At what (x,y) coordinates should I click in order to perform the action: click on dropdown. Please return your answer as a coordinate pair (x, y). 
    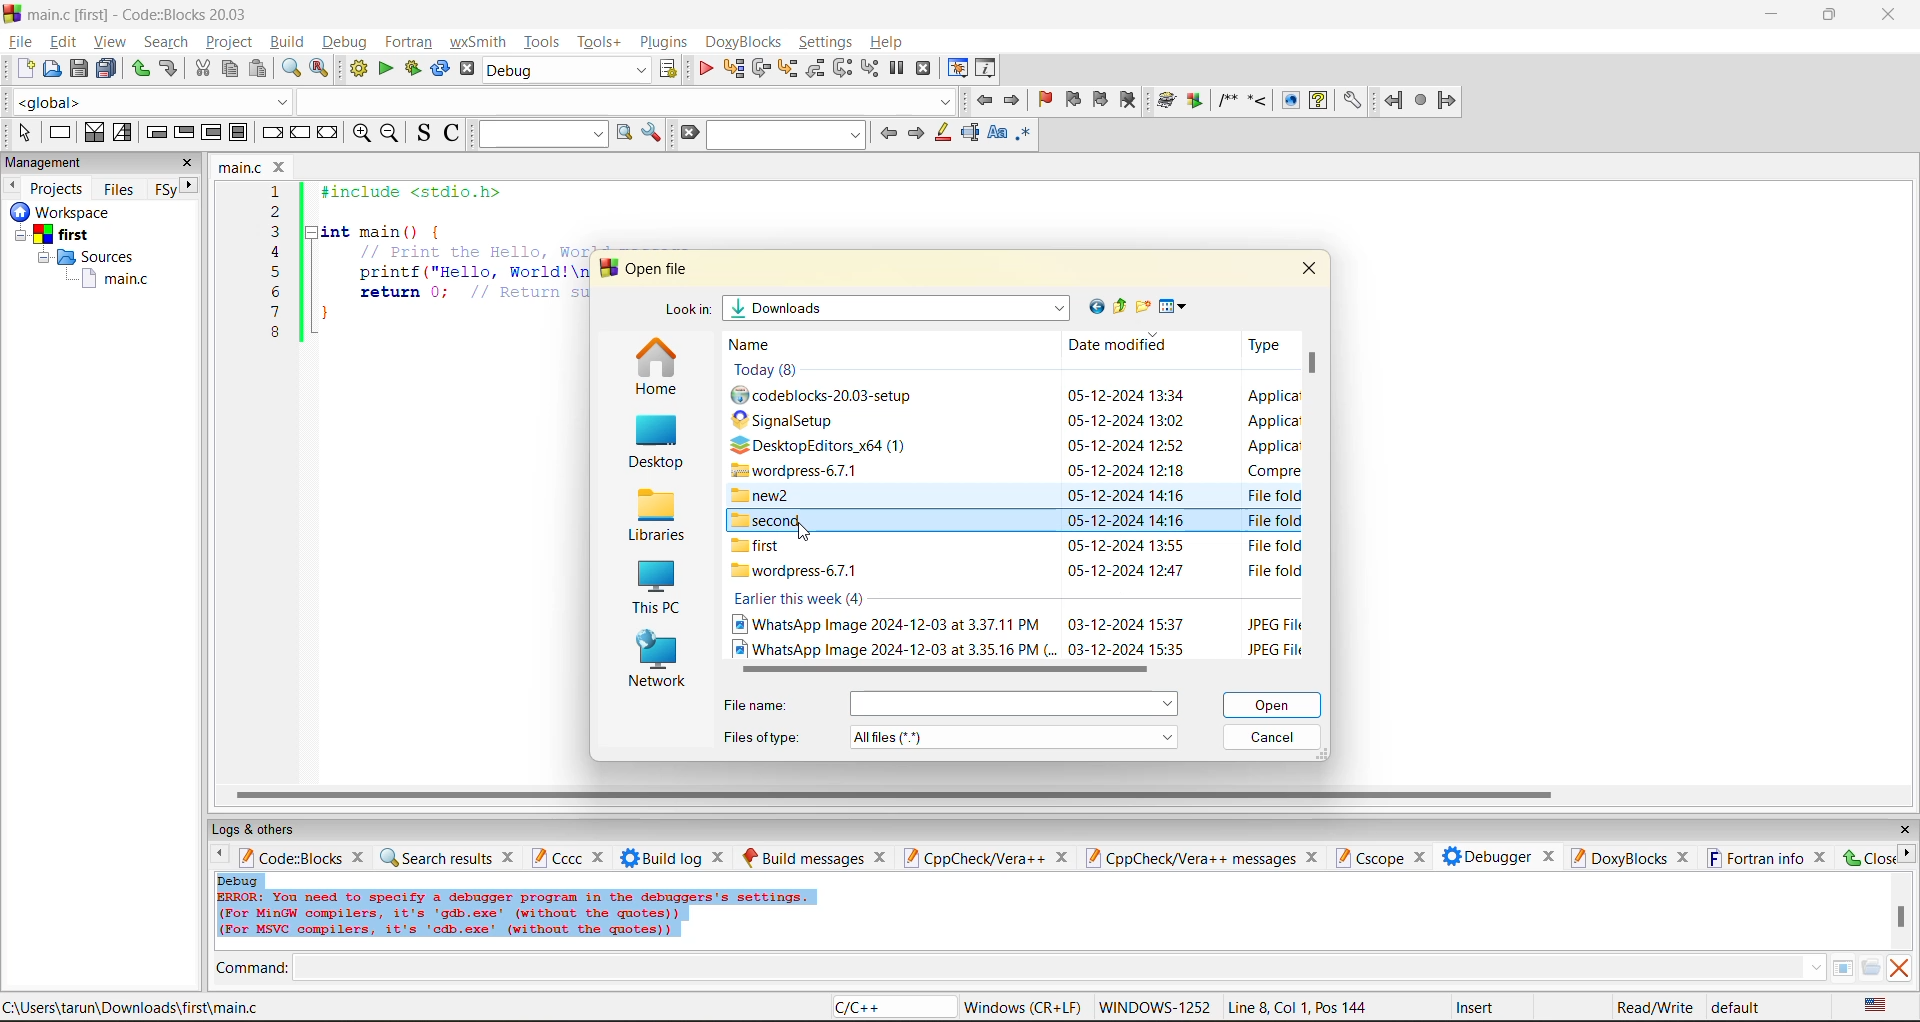
    Looking at the image, I should click on (624, 101).